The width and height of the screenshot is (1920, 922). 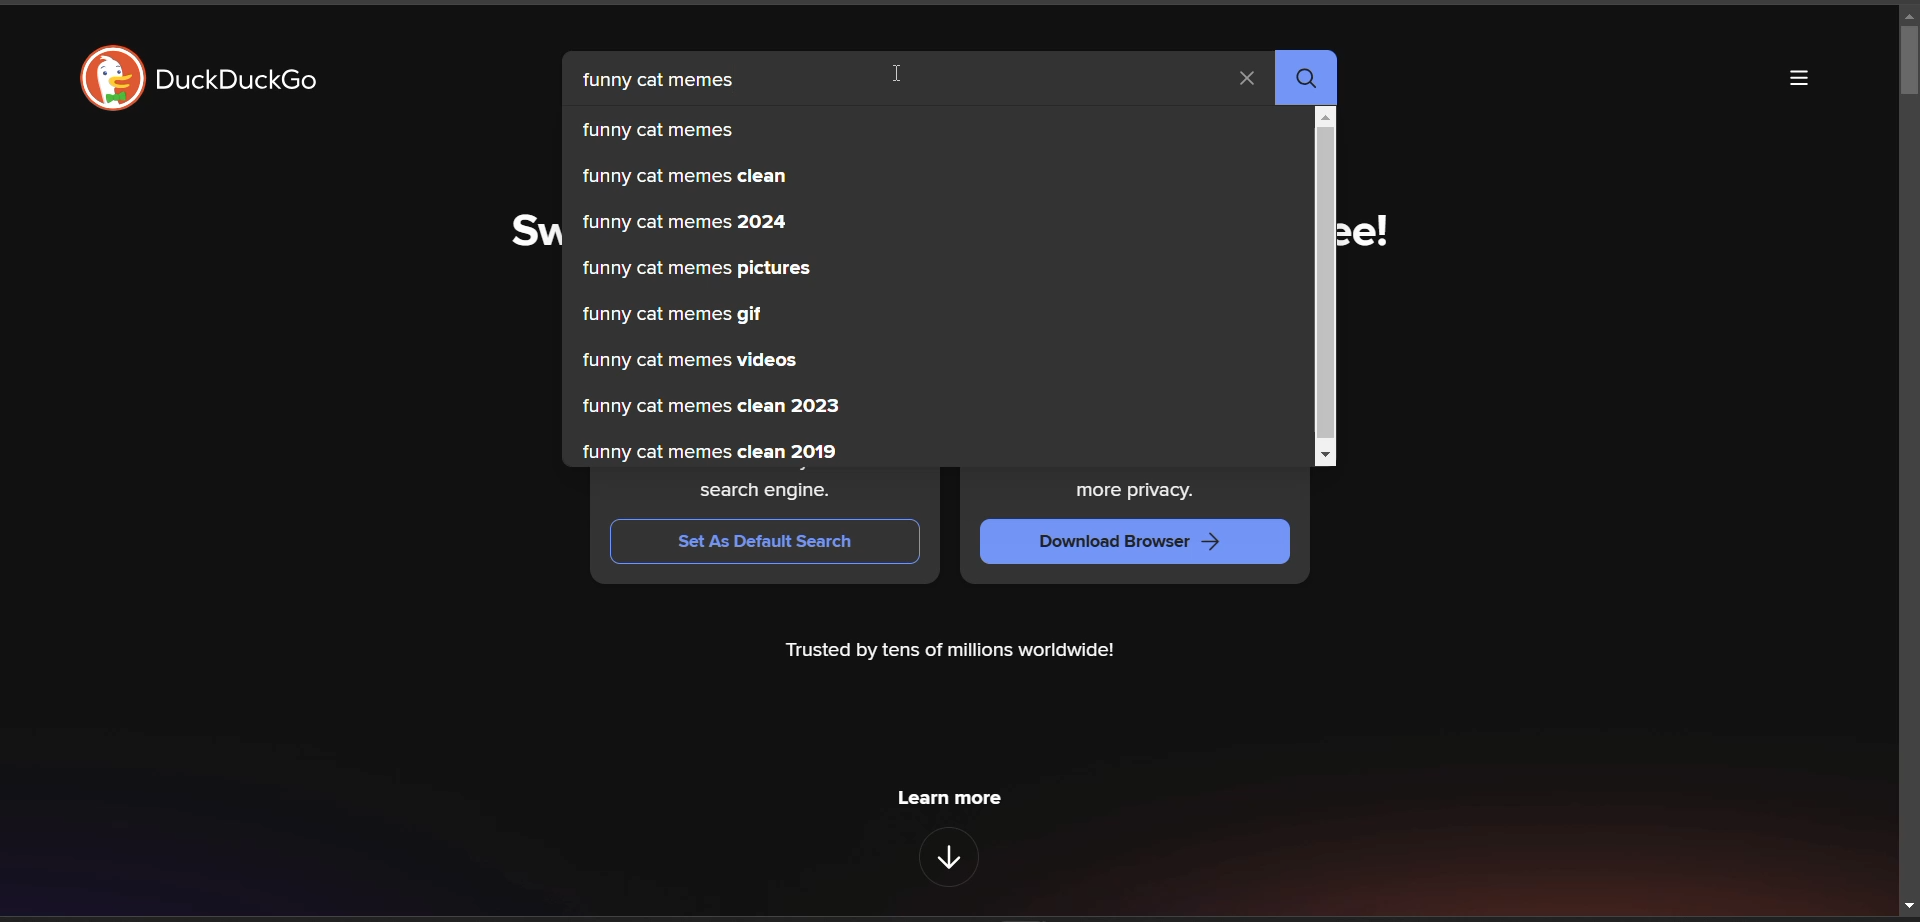 I want to click on search, so click(x=1309, y=78).